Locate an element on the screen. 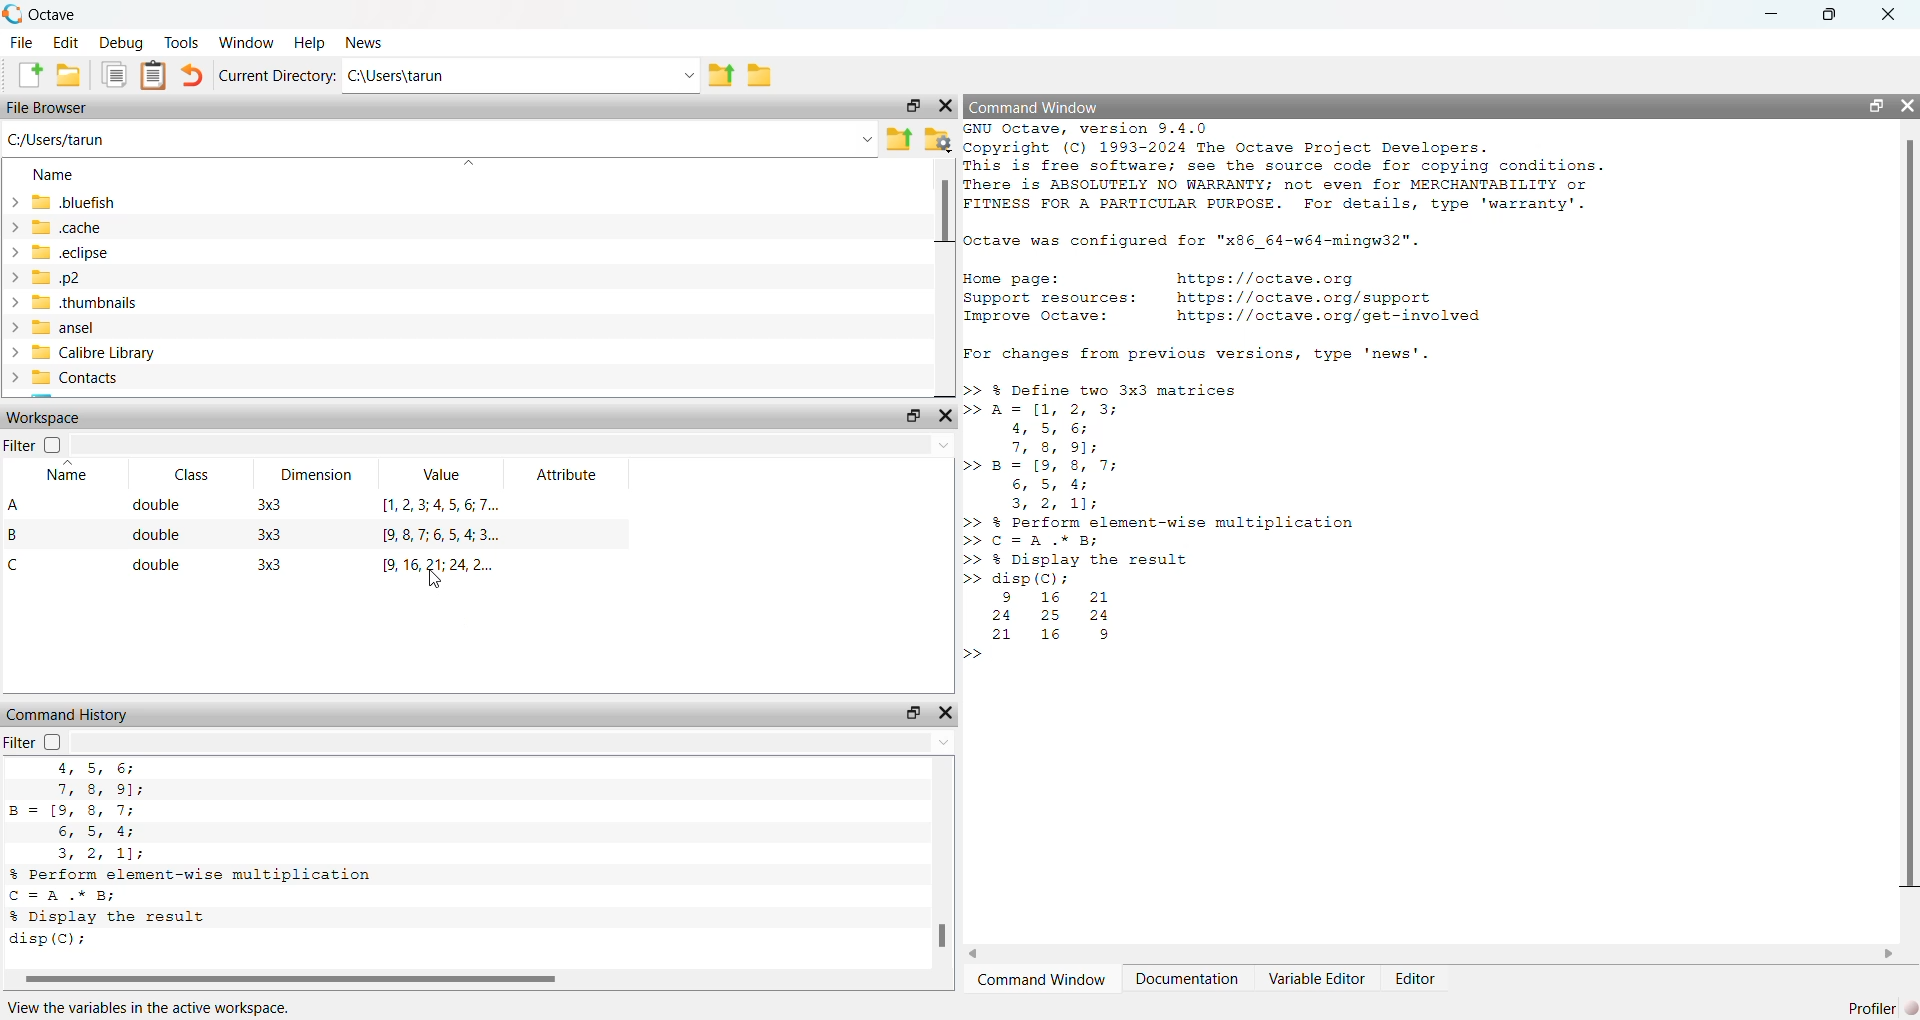 This screenshot has height=1020, width=1920. .bluefish is located at coordinates (61, 205).